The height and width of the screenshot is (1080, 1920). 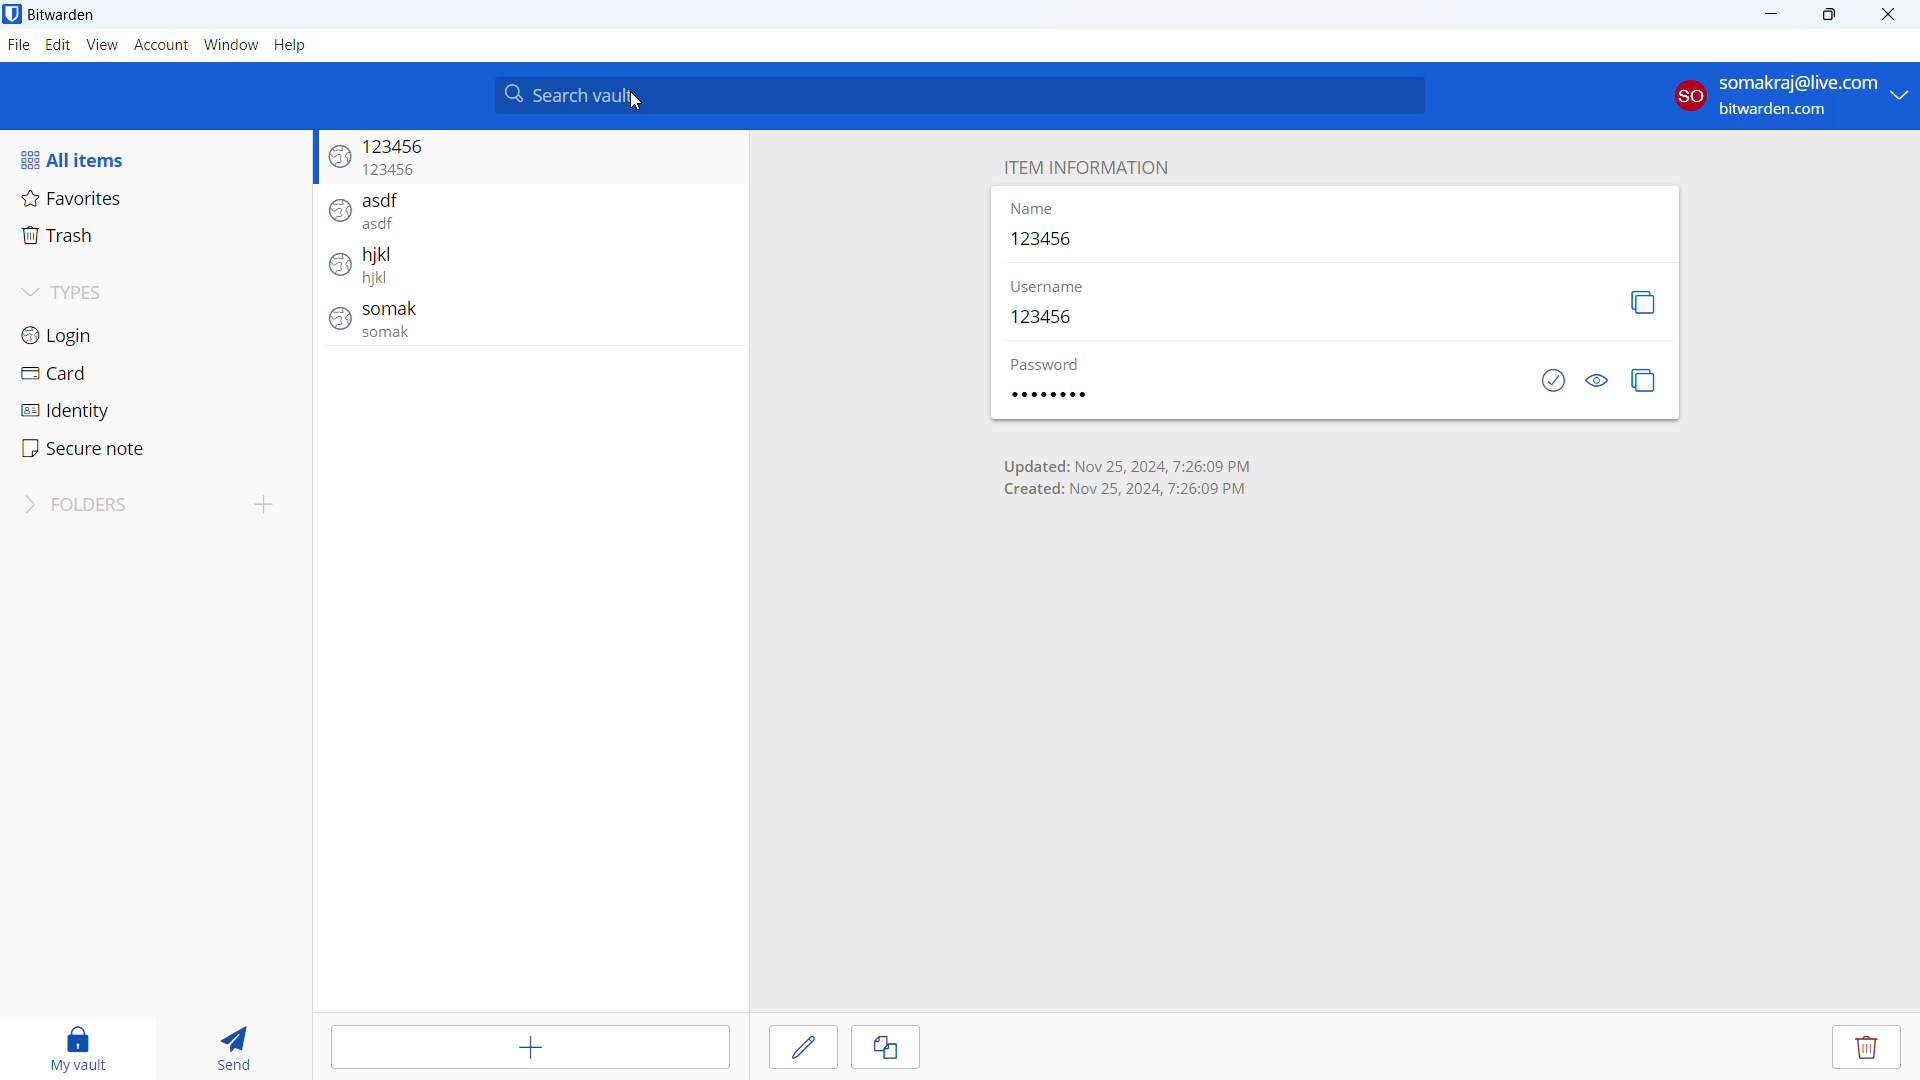 I want to click on name, so click(x=1033, y=211).